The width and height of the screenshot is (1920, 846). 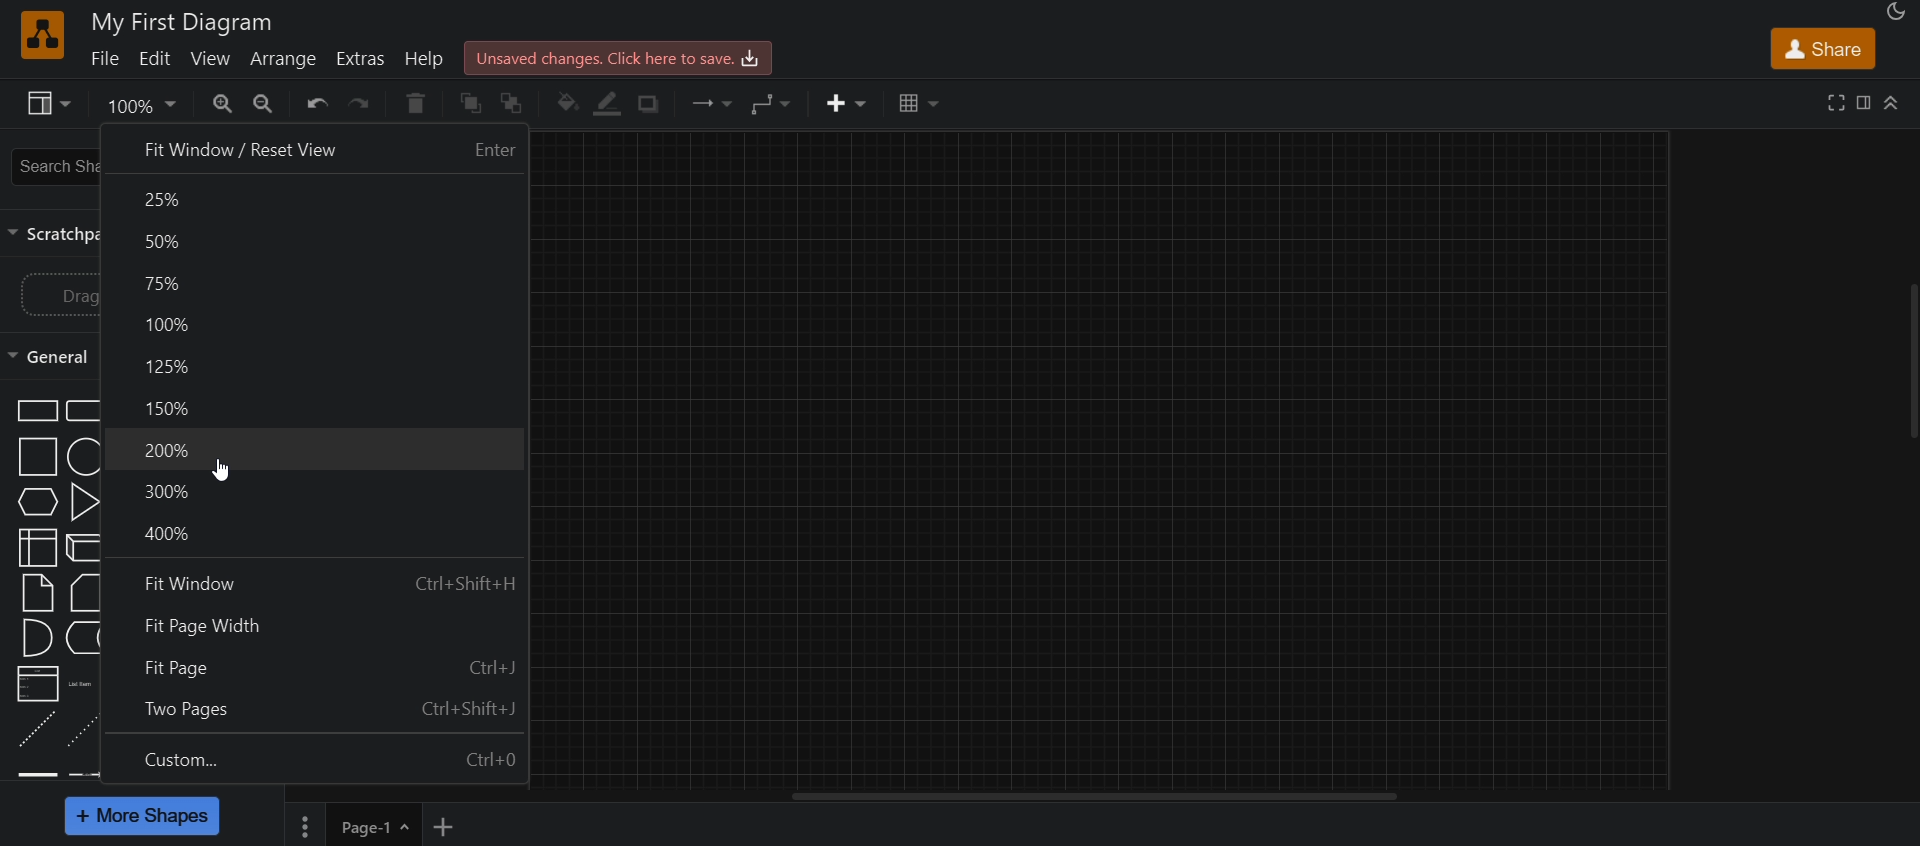 I want to click on 75%, so click(x=318, y=289).